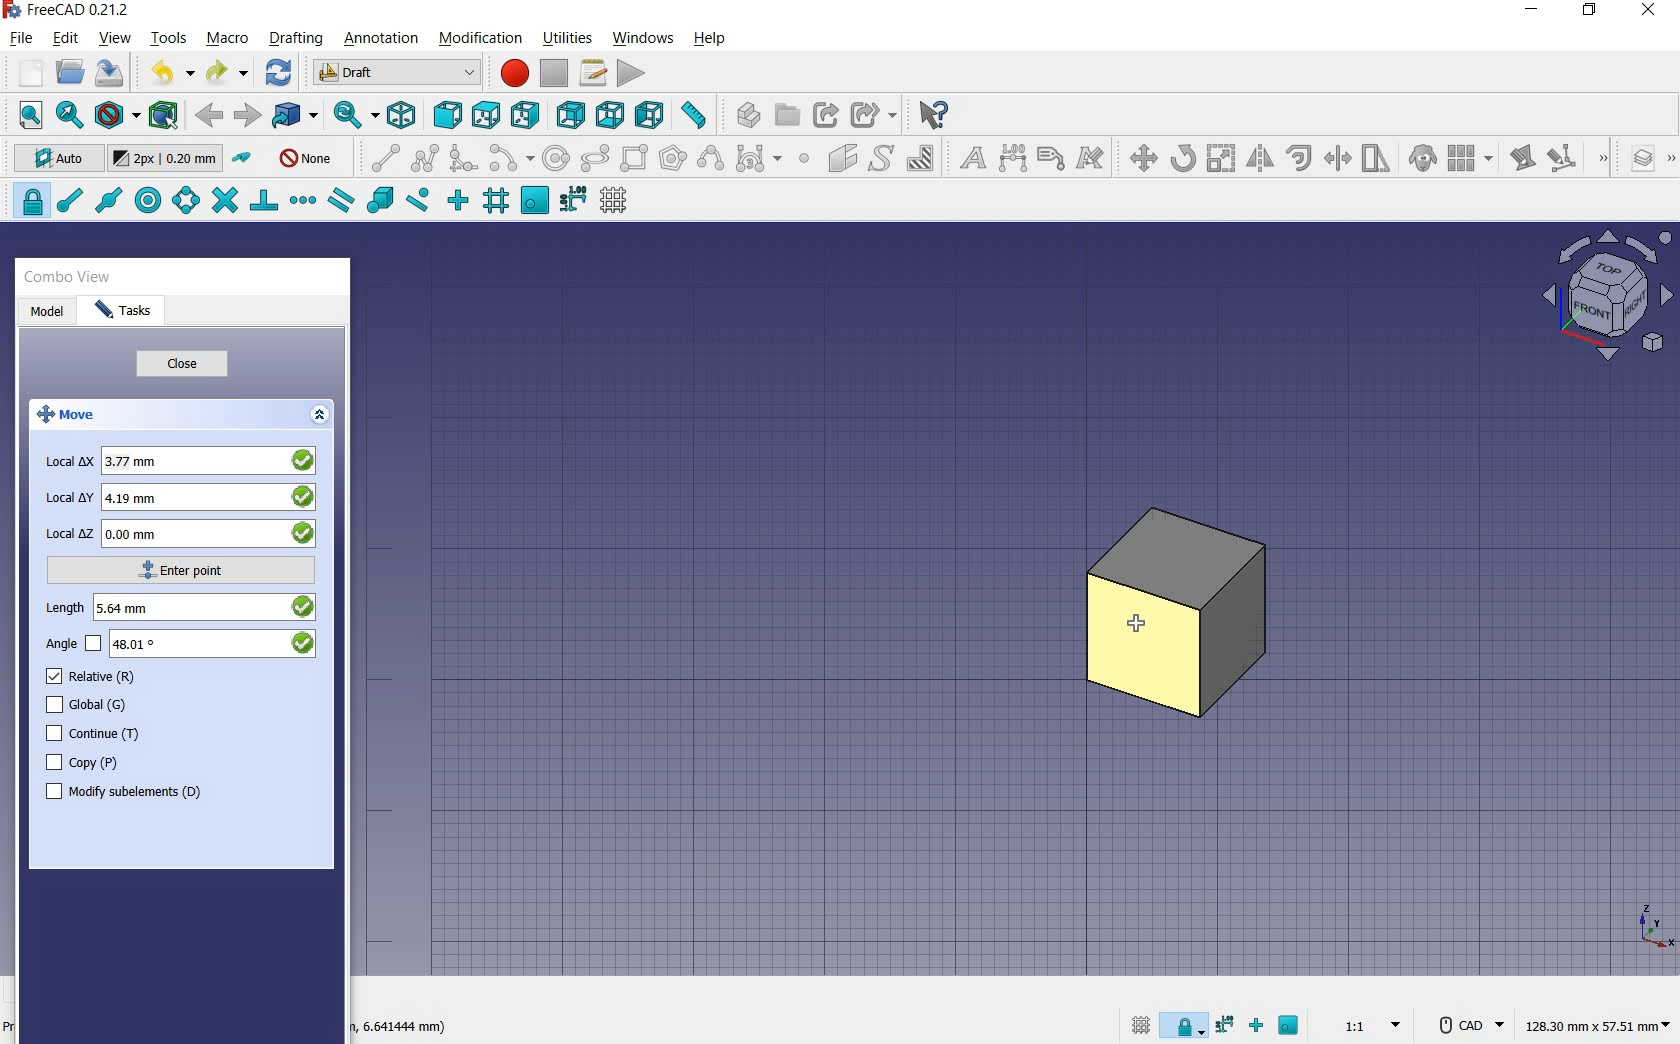  I want to click on relative, so click(92, 676).